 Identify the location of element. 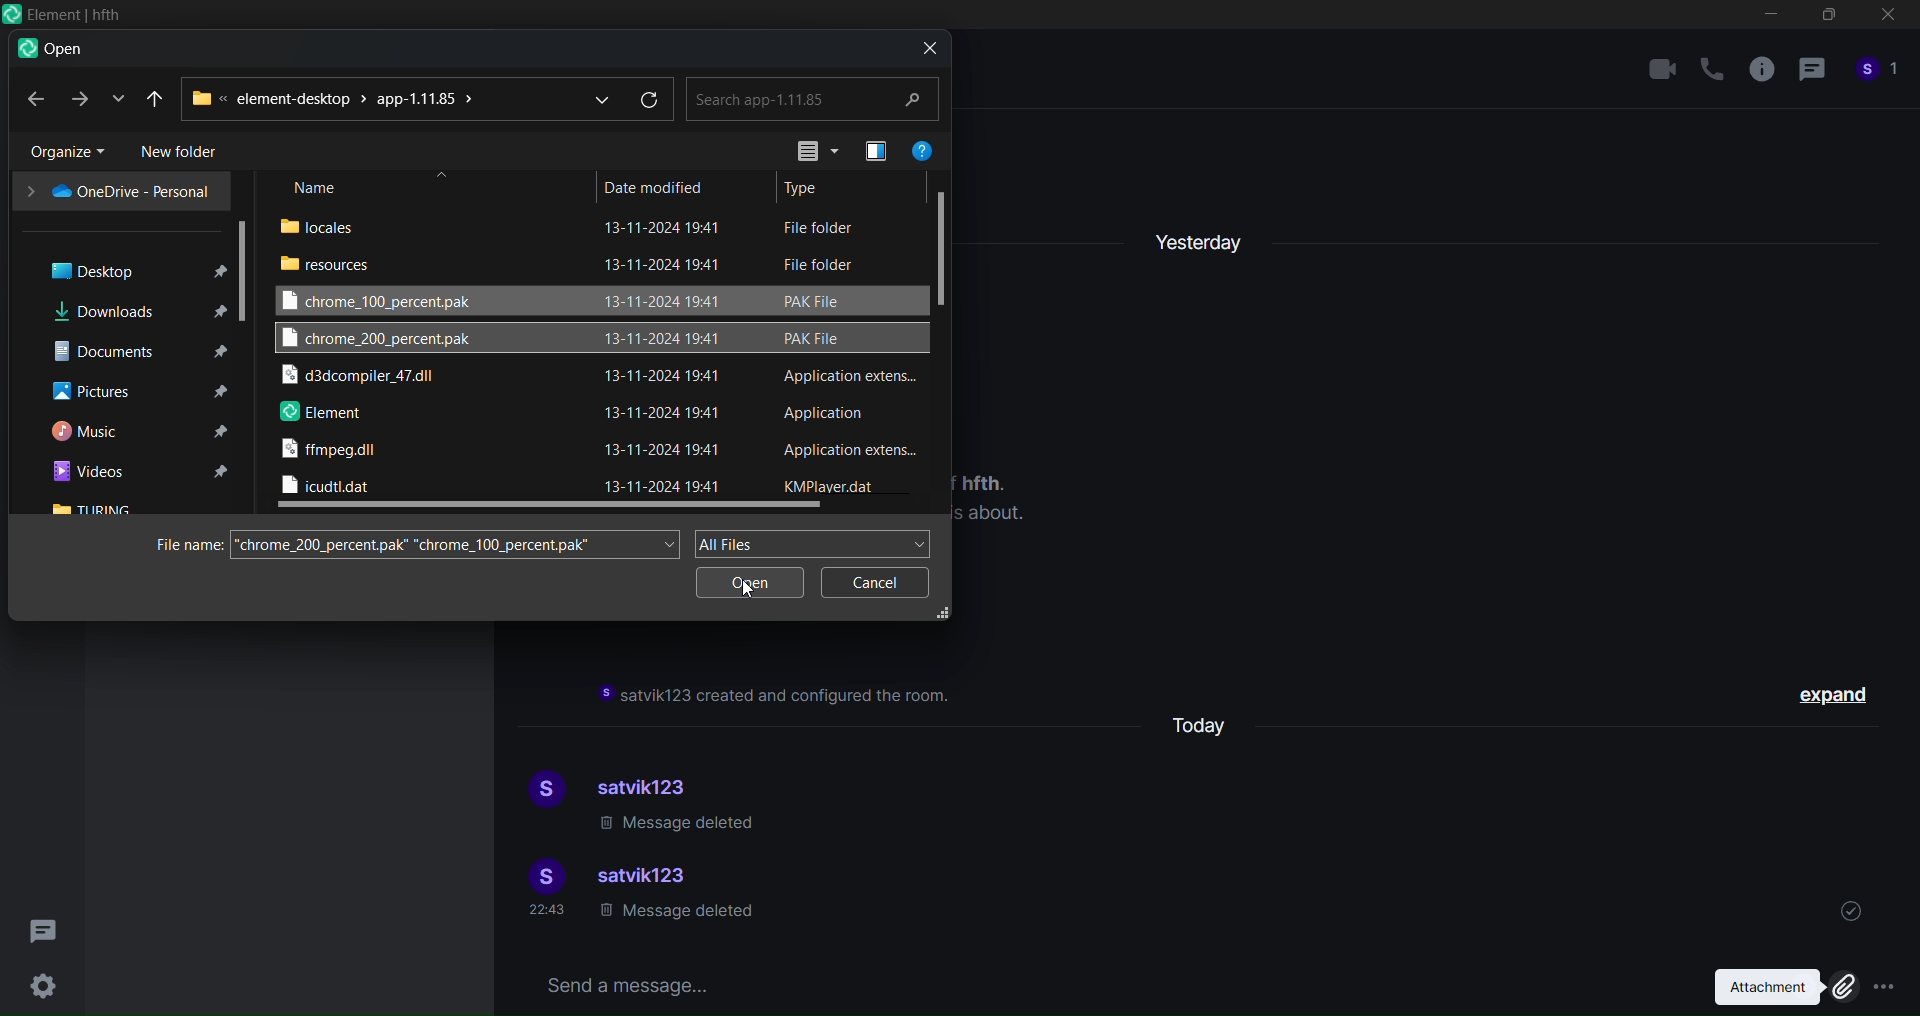
(322, 414).